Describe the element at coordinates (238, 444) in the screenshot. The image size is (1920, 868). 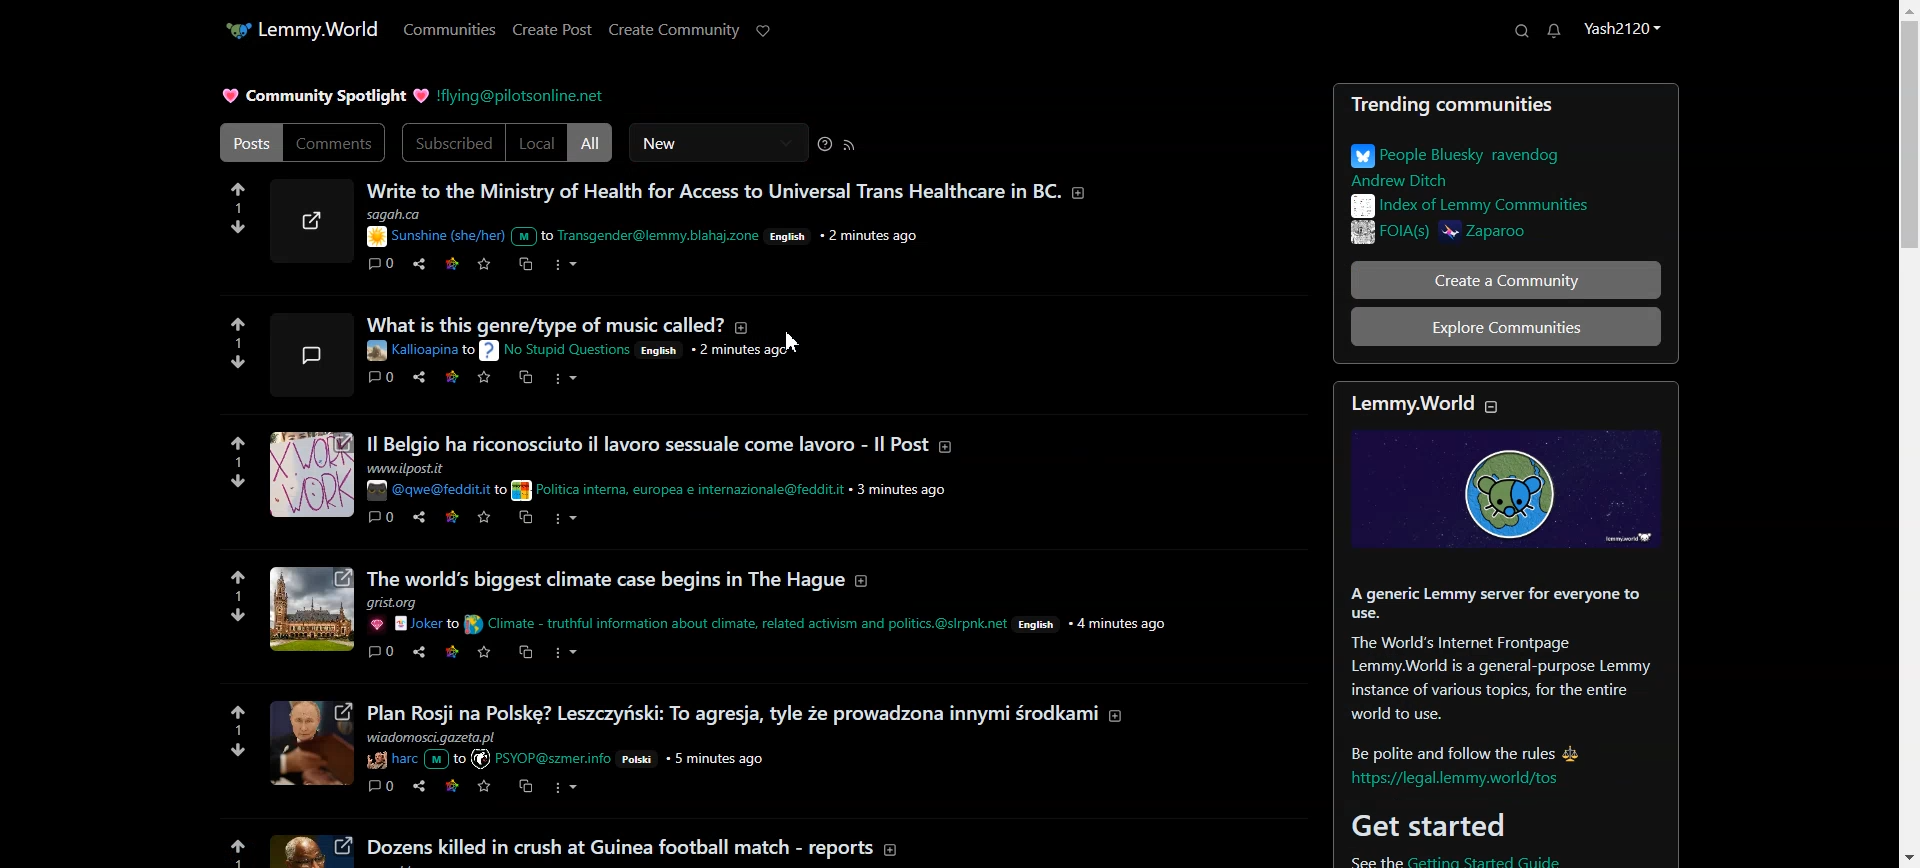
I see `upvote` at that location.